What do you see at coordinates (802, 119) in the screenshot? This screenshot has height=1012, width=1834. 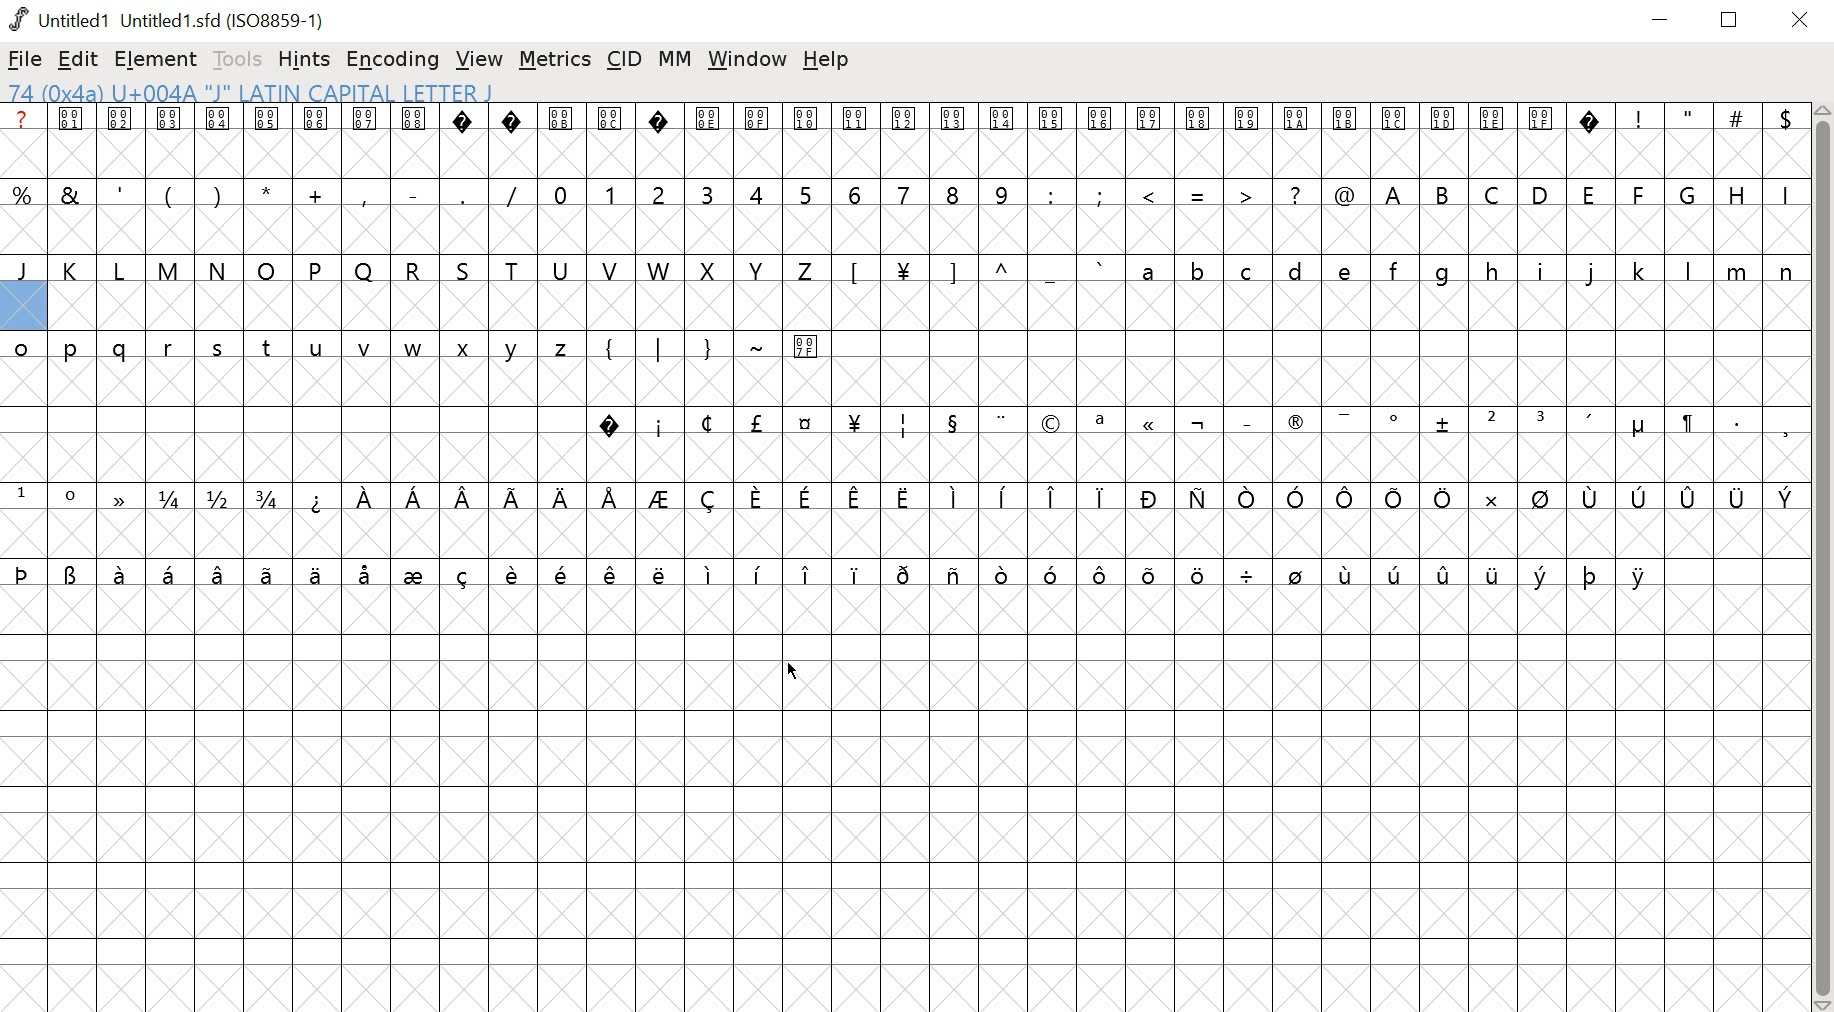 I see `glyph symbols` at bounding box center [802, 119].